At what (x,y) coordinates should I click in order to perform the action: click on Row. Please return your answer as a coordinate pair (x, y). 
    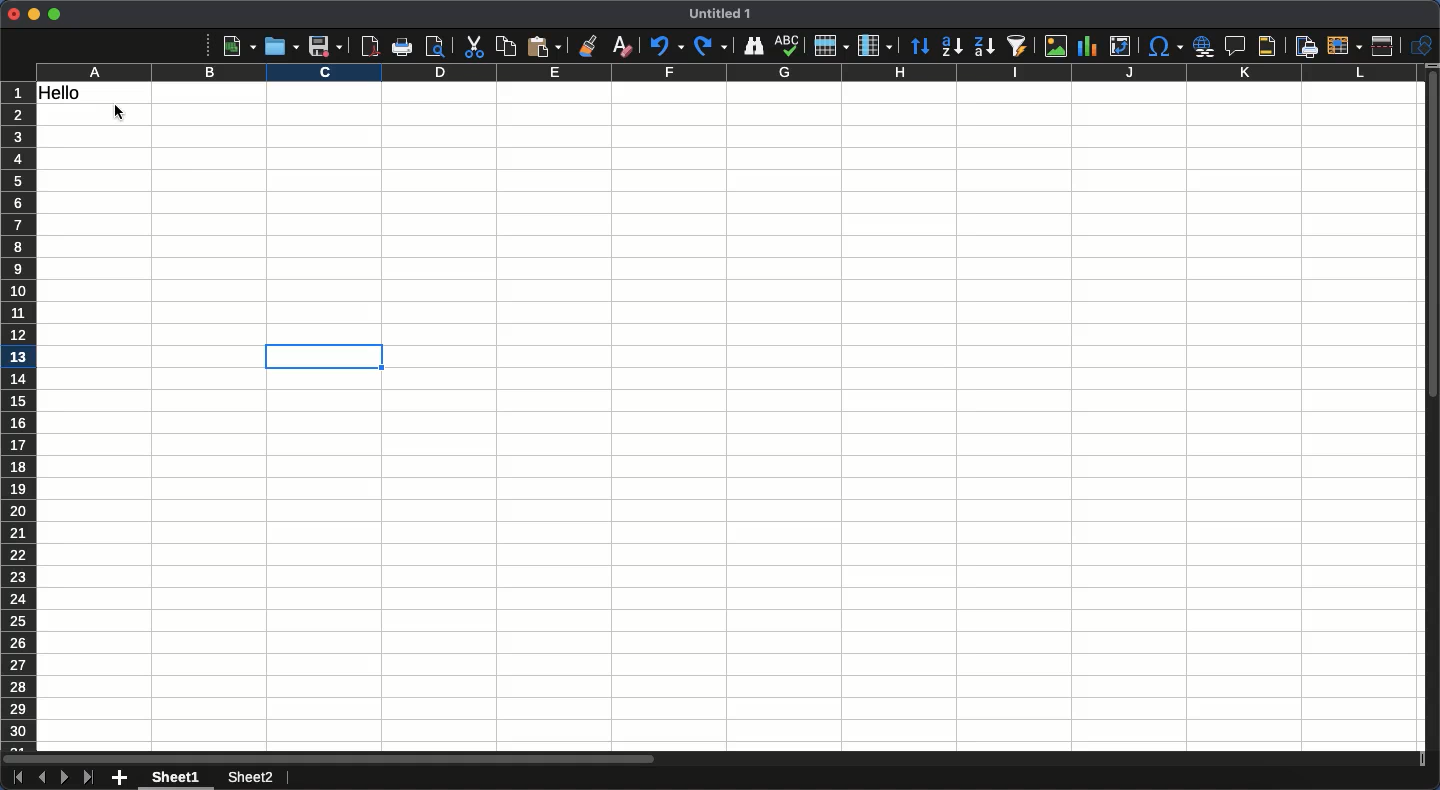
    Looking at the image, I should click on (832, 45).